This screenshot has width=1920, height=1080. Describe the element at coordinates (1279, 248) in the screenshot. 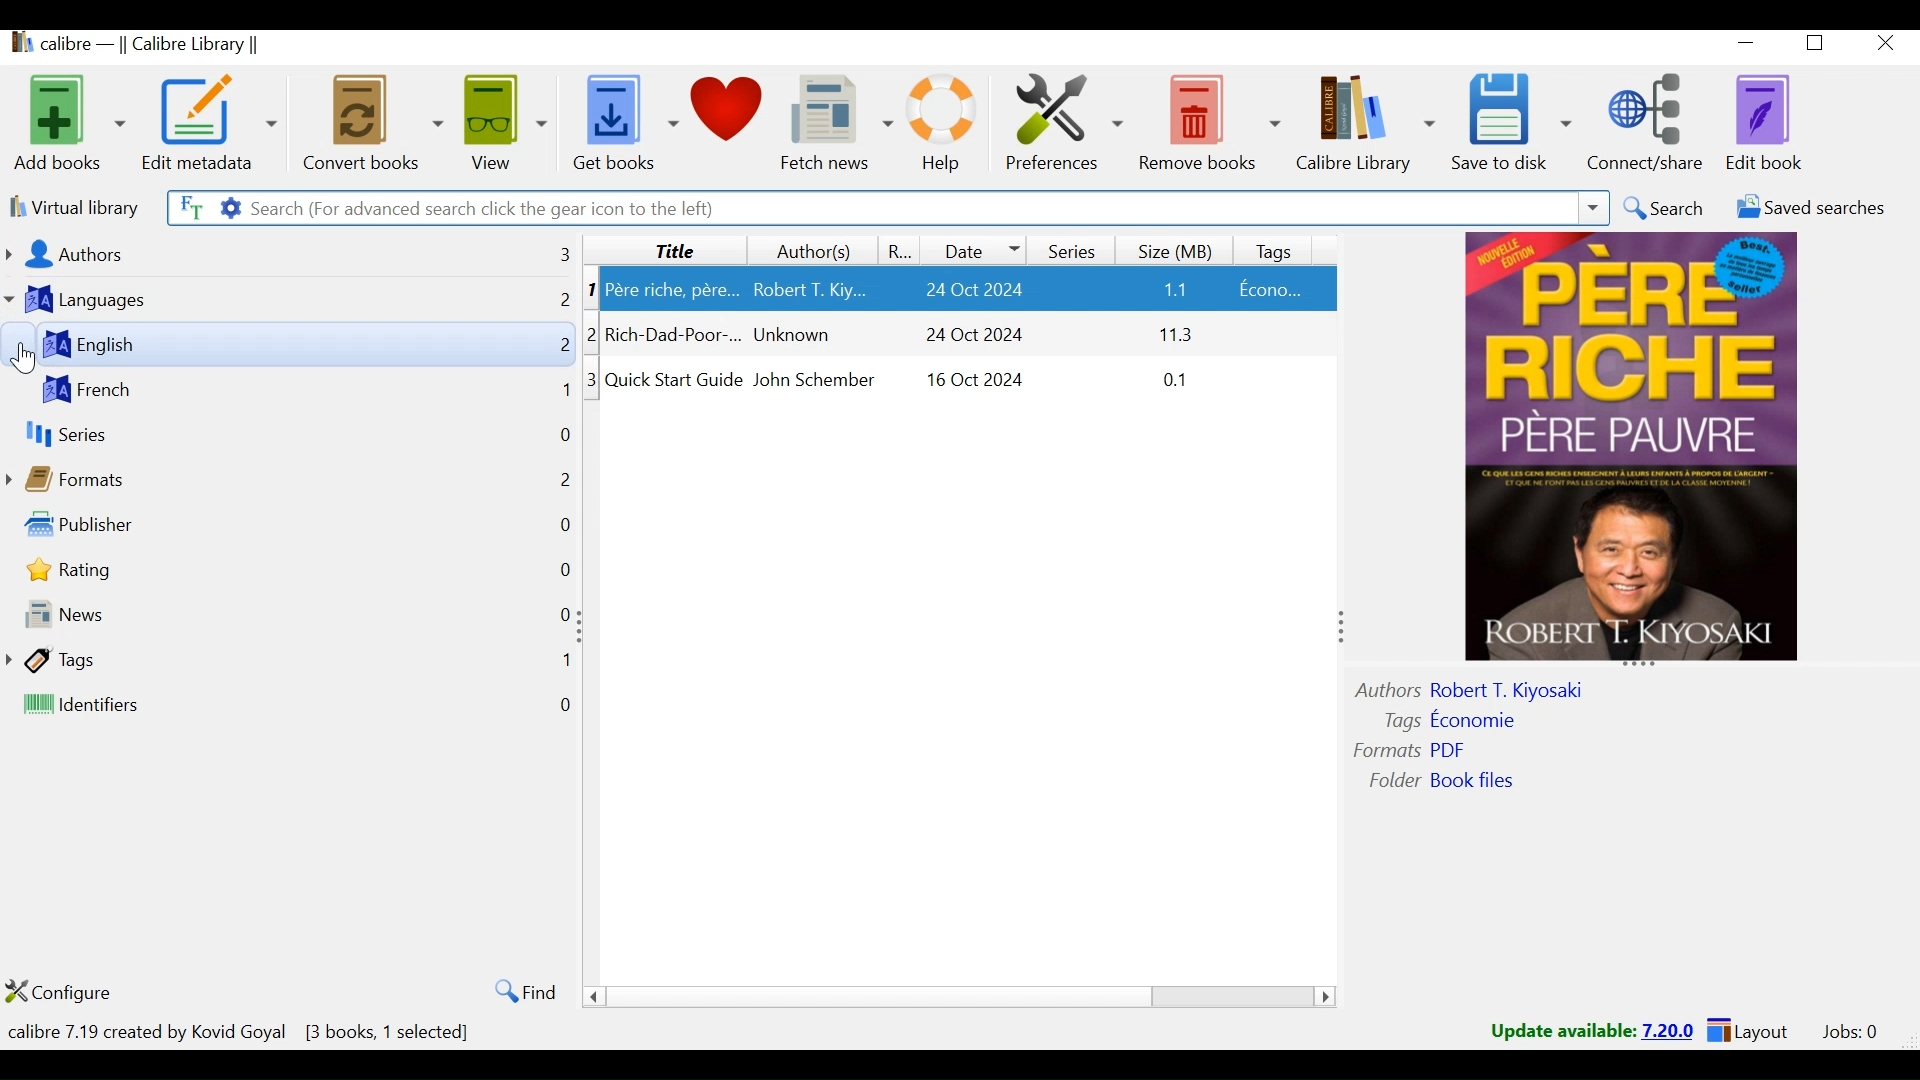

I see `Tags` at that location.